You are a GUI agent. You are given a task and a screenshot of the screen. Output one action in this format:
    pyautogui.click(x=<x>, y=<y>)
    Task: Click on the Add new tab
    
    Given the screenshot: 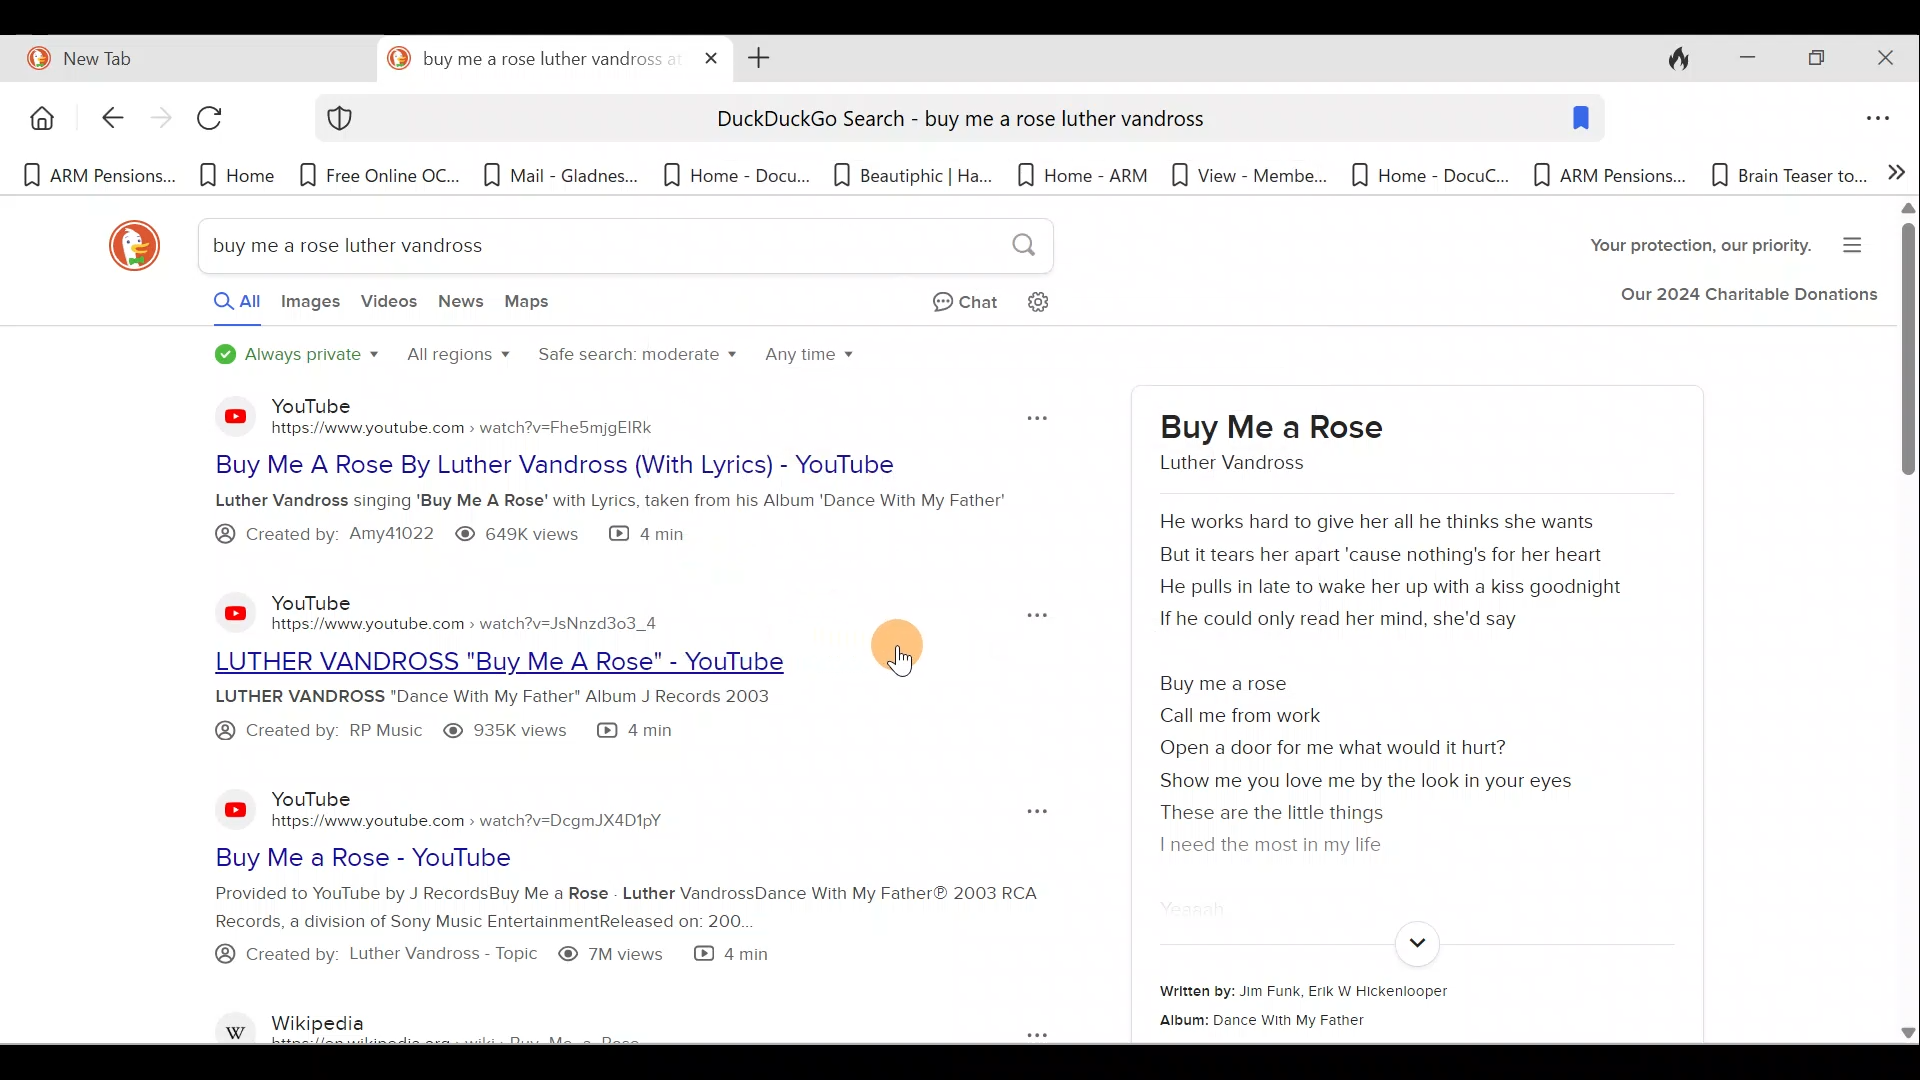 What is the action you would take?
    pyautogui.click(x=755, y=56)
    